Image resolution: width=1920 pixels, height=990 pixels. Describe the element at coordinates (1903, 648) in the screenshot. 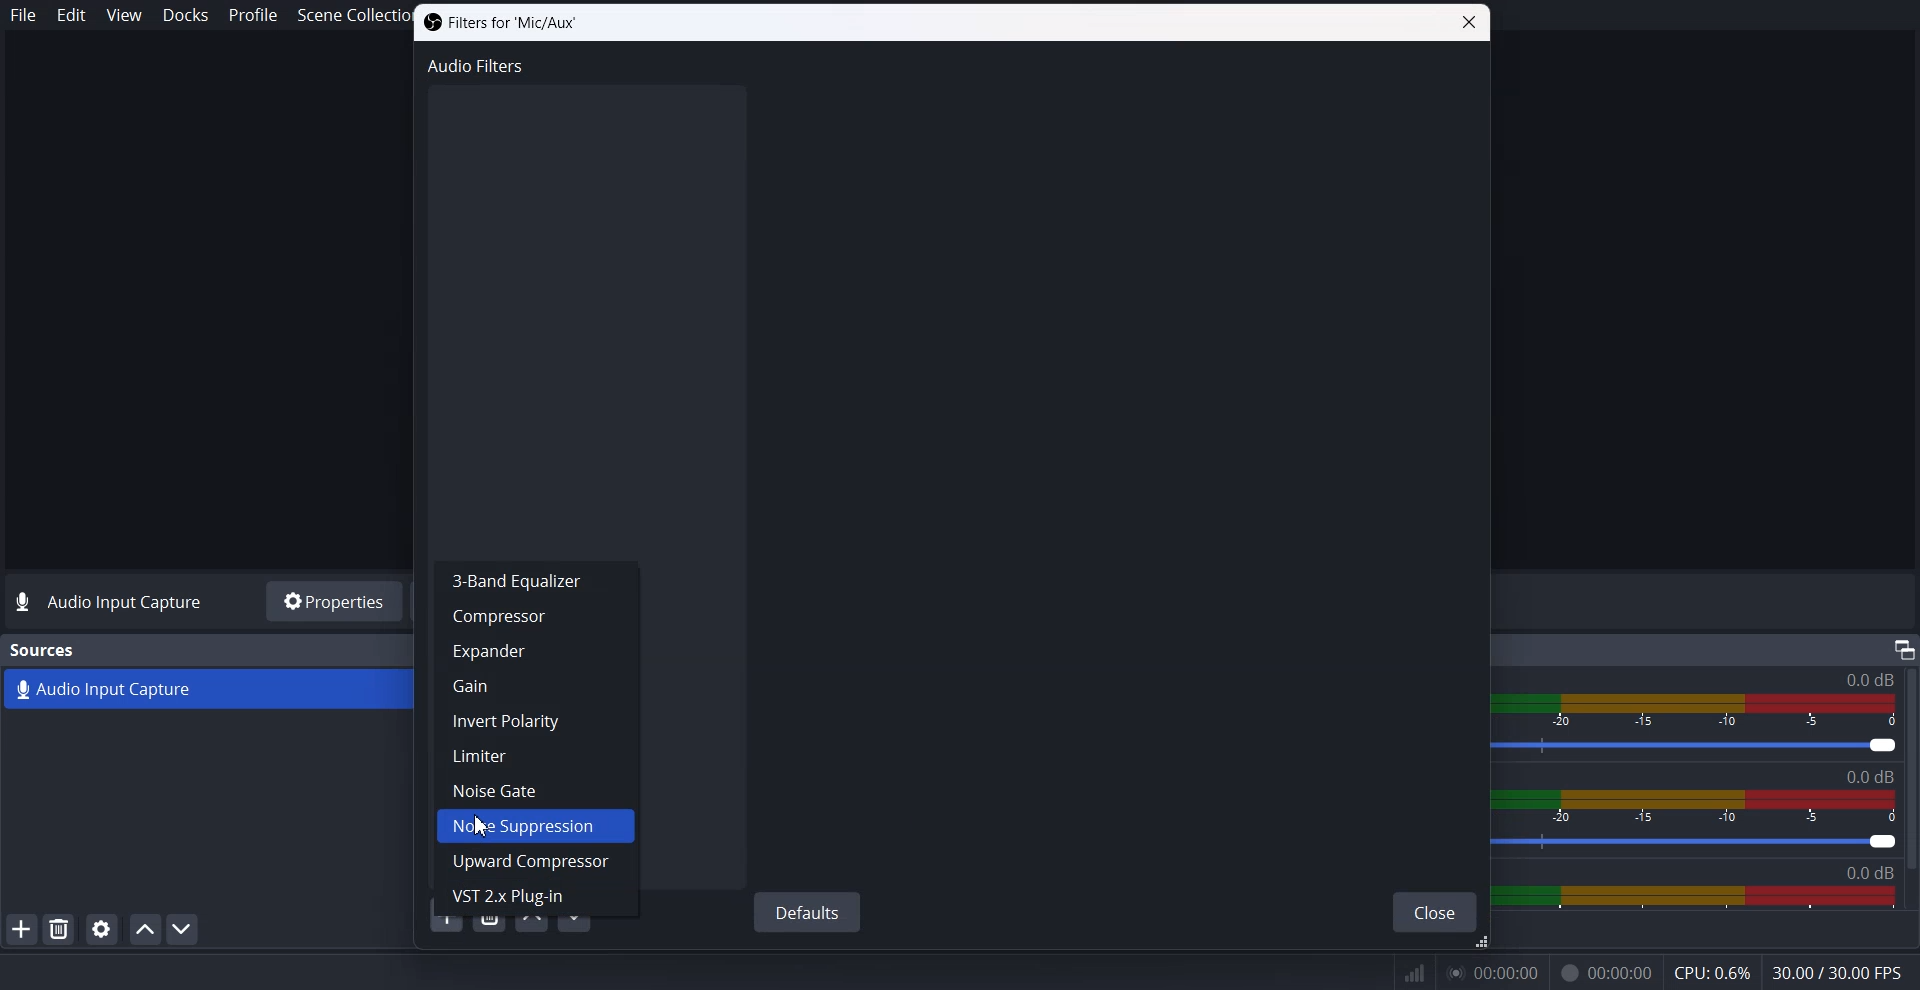

I see `` at that location.